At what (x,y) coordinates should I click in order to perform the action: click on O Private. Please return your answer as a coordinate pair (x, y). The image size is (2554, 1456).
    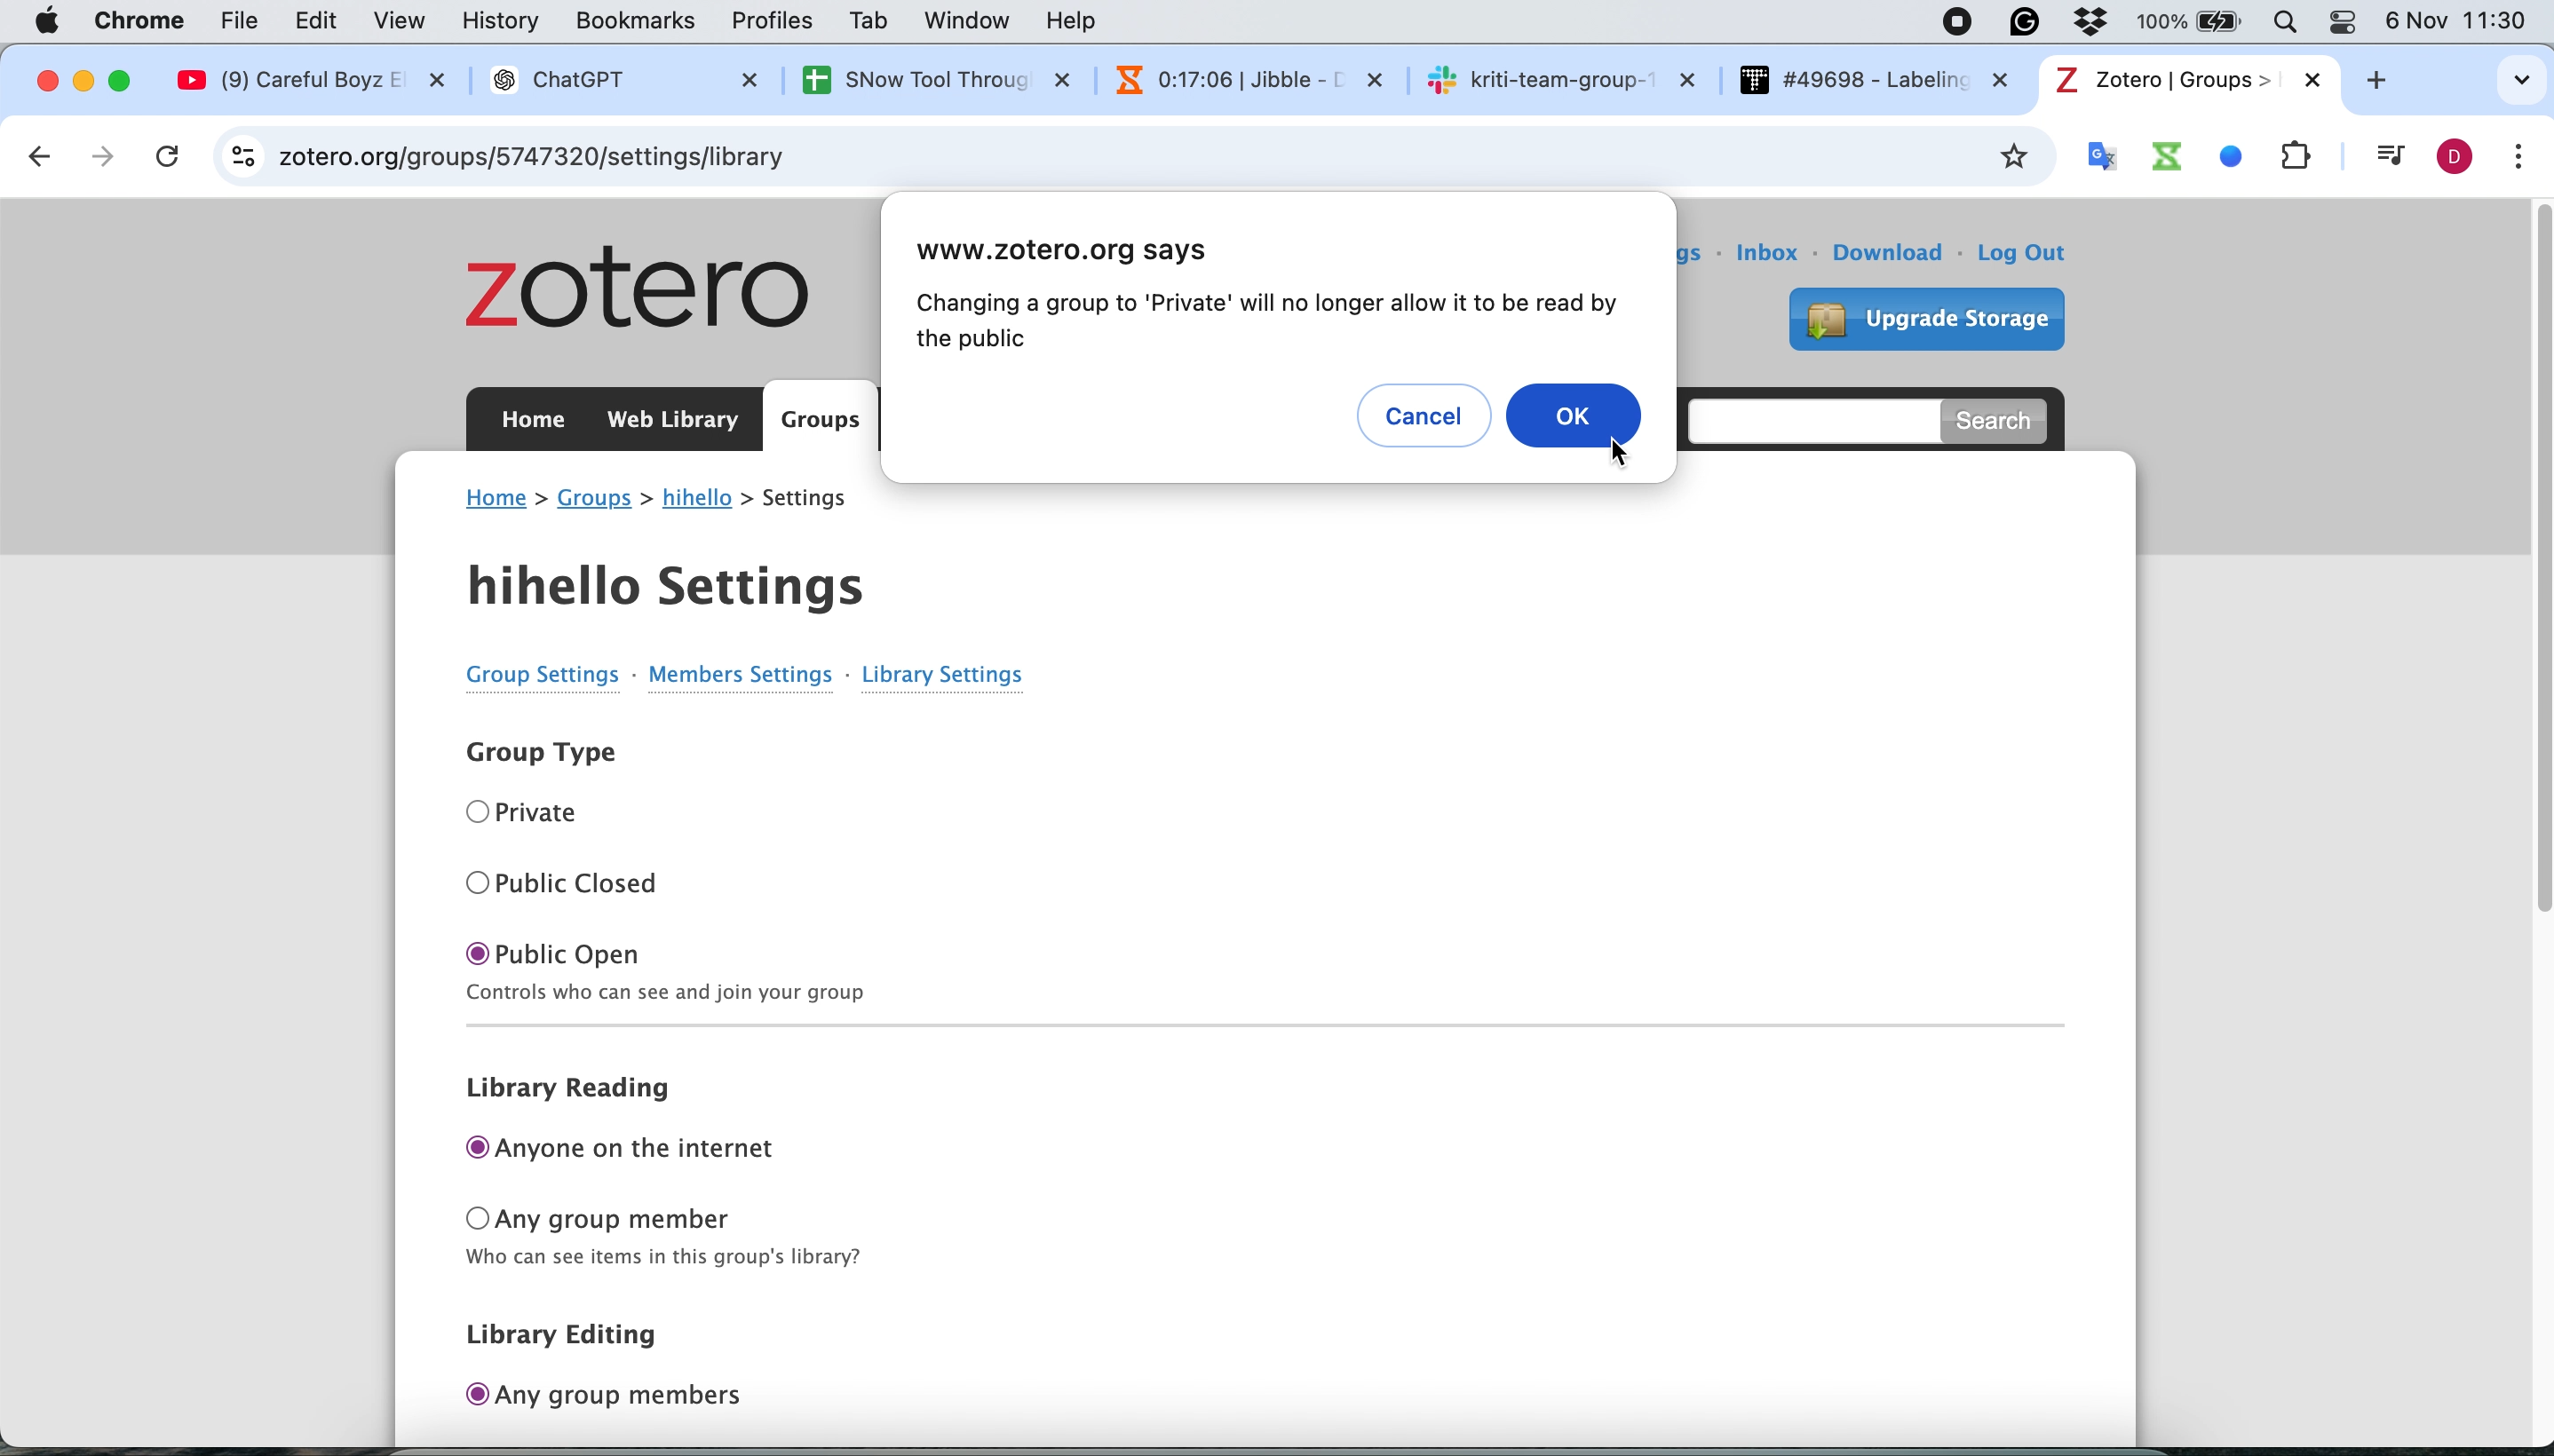
    Looking at the image, I should click on (531, 811).